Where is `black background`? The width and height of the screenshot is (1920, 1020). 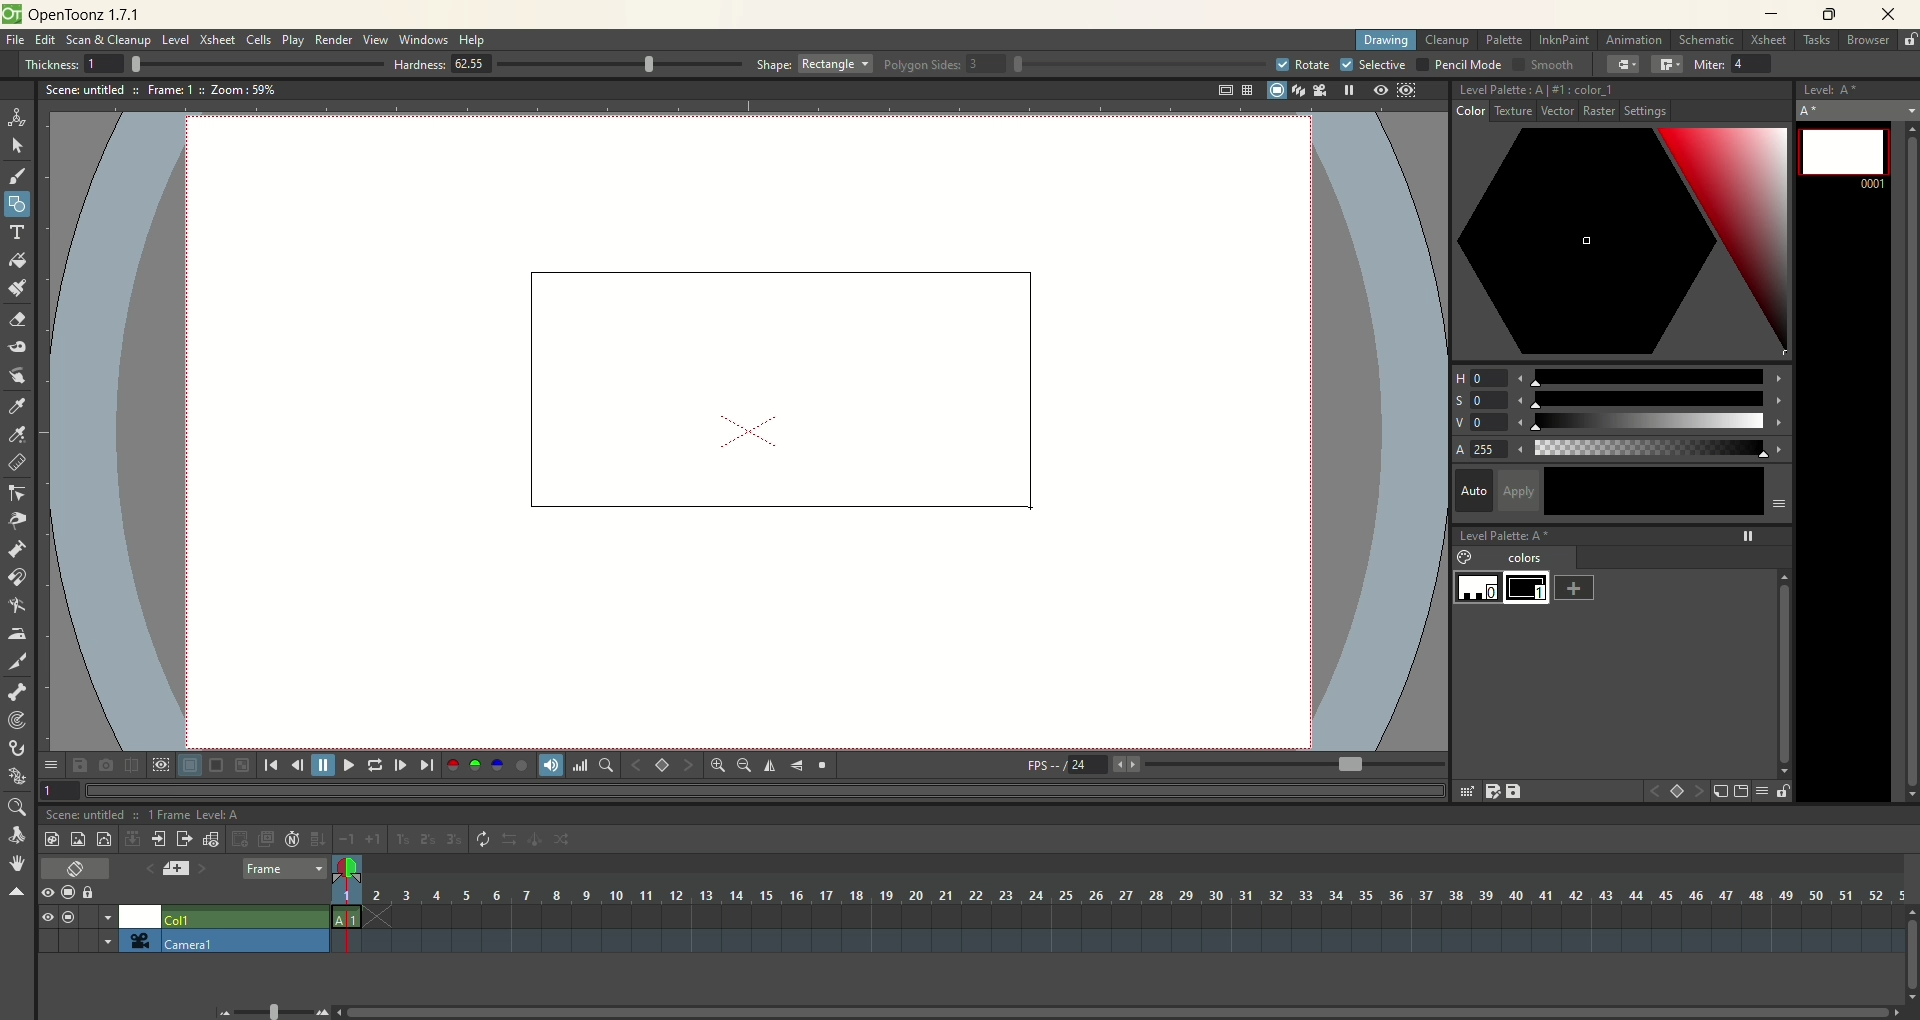
black background is located at coordinates (216, 766).